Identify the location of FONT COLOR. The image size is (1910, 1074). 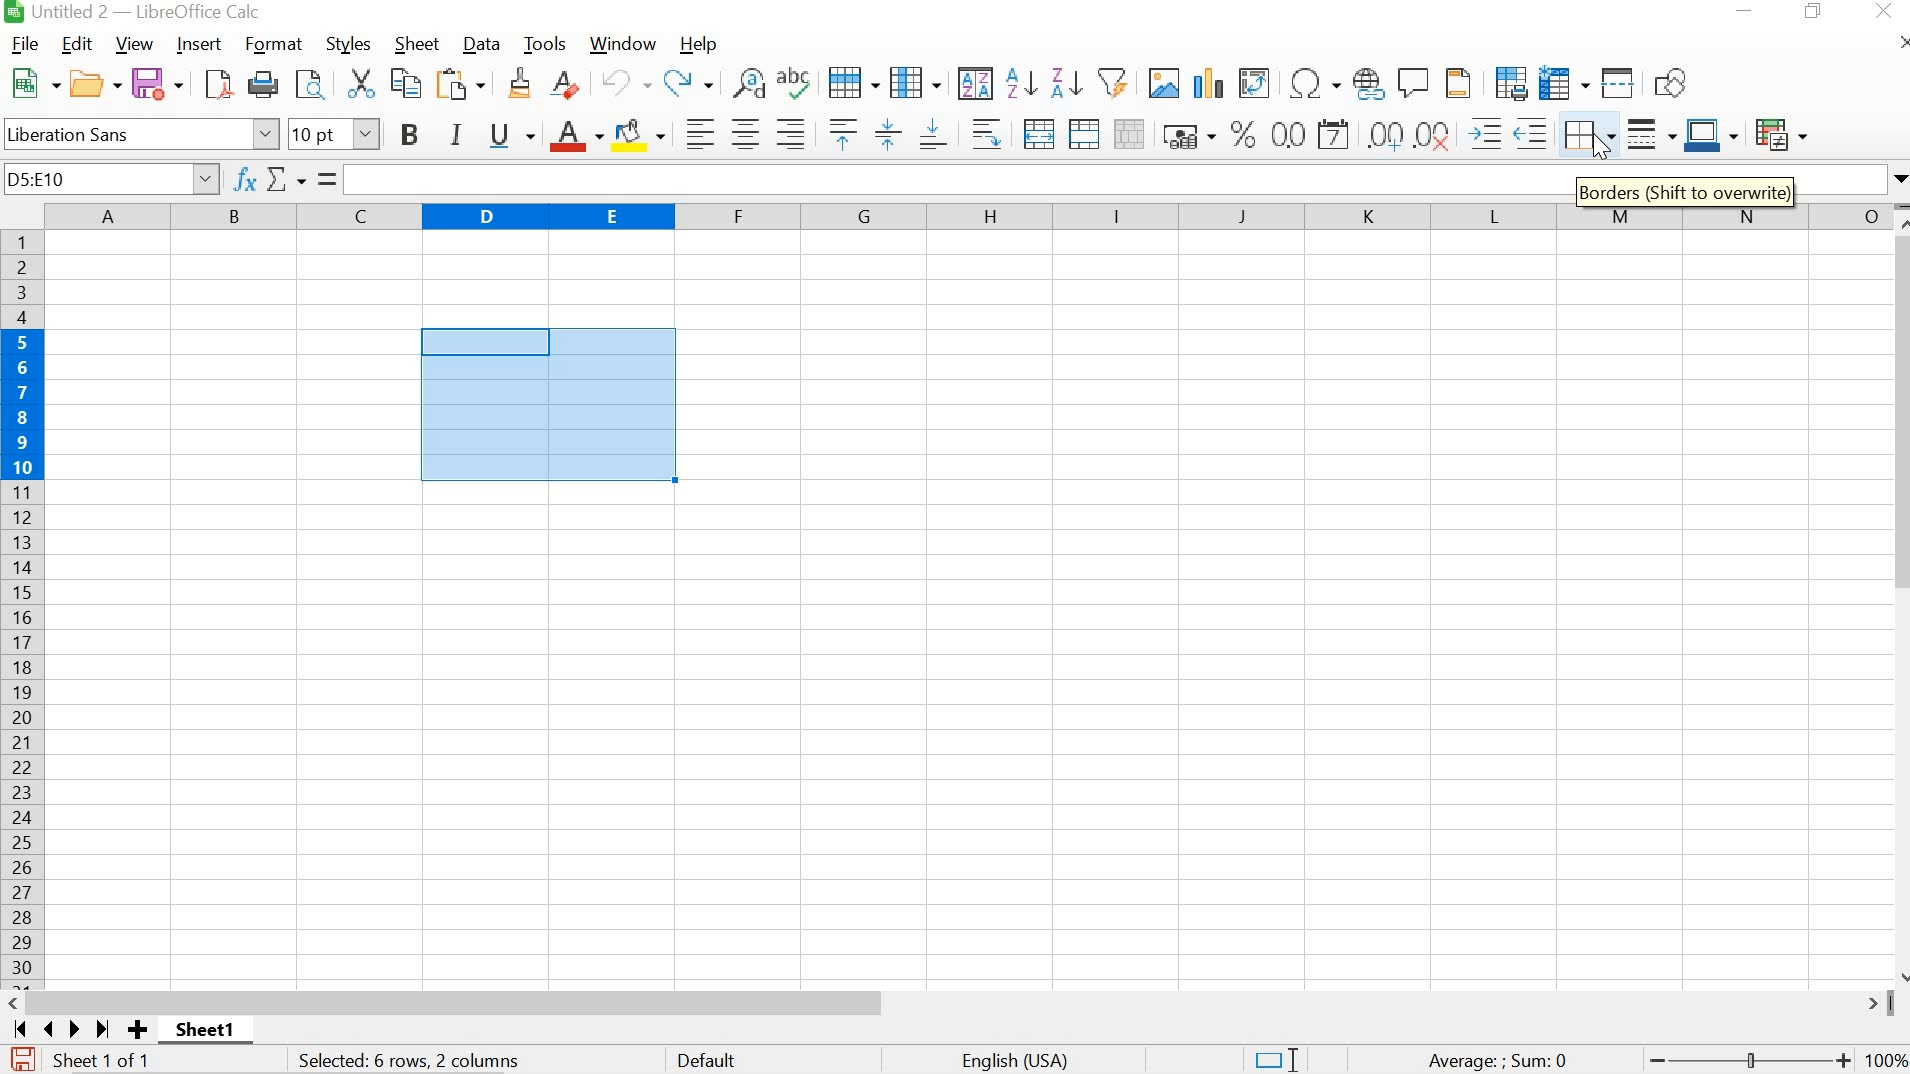
(574, 137).